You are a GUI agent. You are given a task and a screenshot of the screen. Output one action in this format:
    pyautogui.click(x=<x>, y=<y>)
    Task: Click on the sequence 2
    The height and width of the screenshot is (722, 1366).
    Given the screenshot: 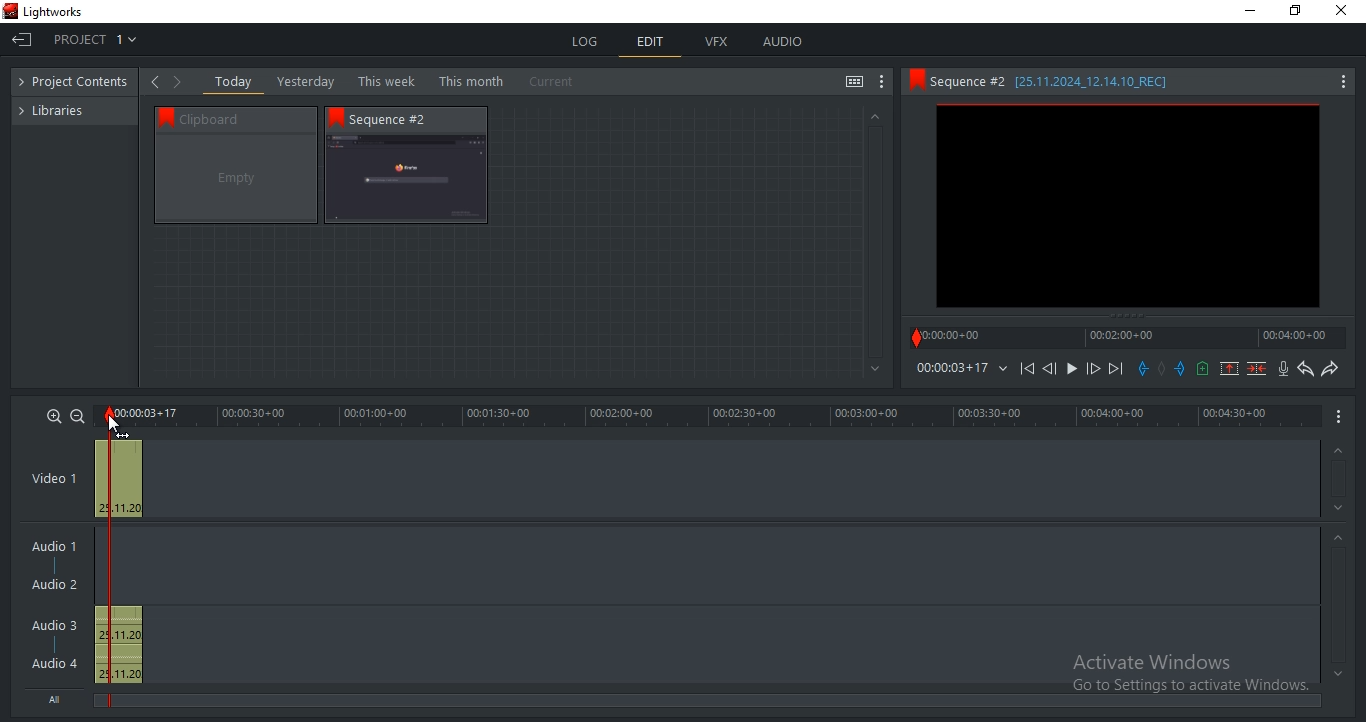 What is the action you would take?
    pyautogui.click(x=1128, y=208)
    